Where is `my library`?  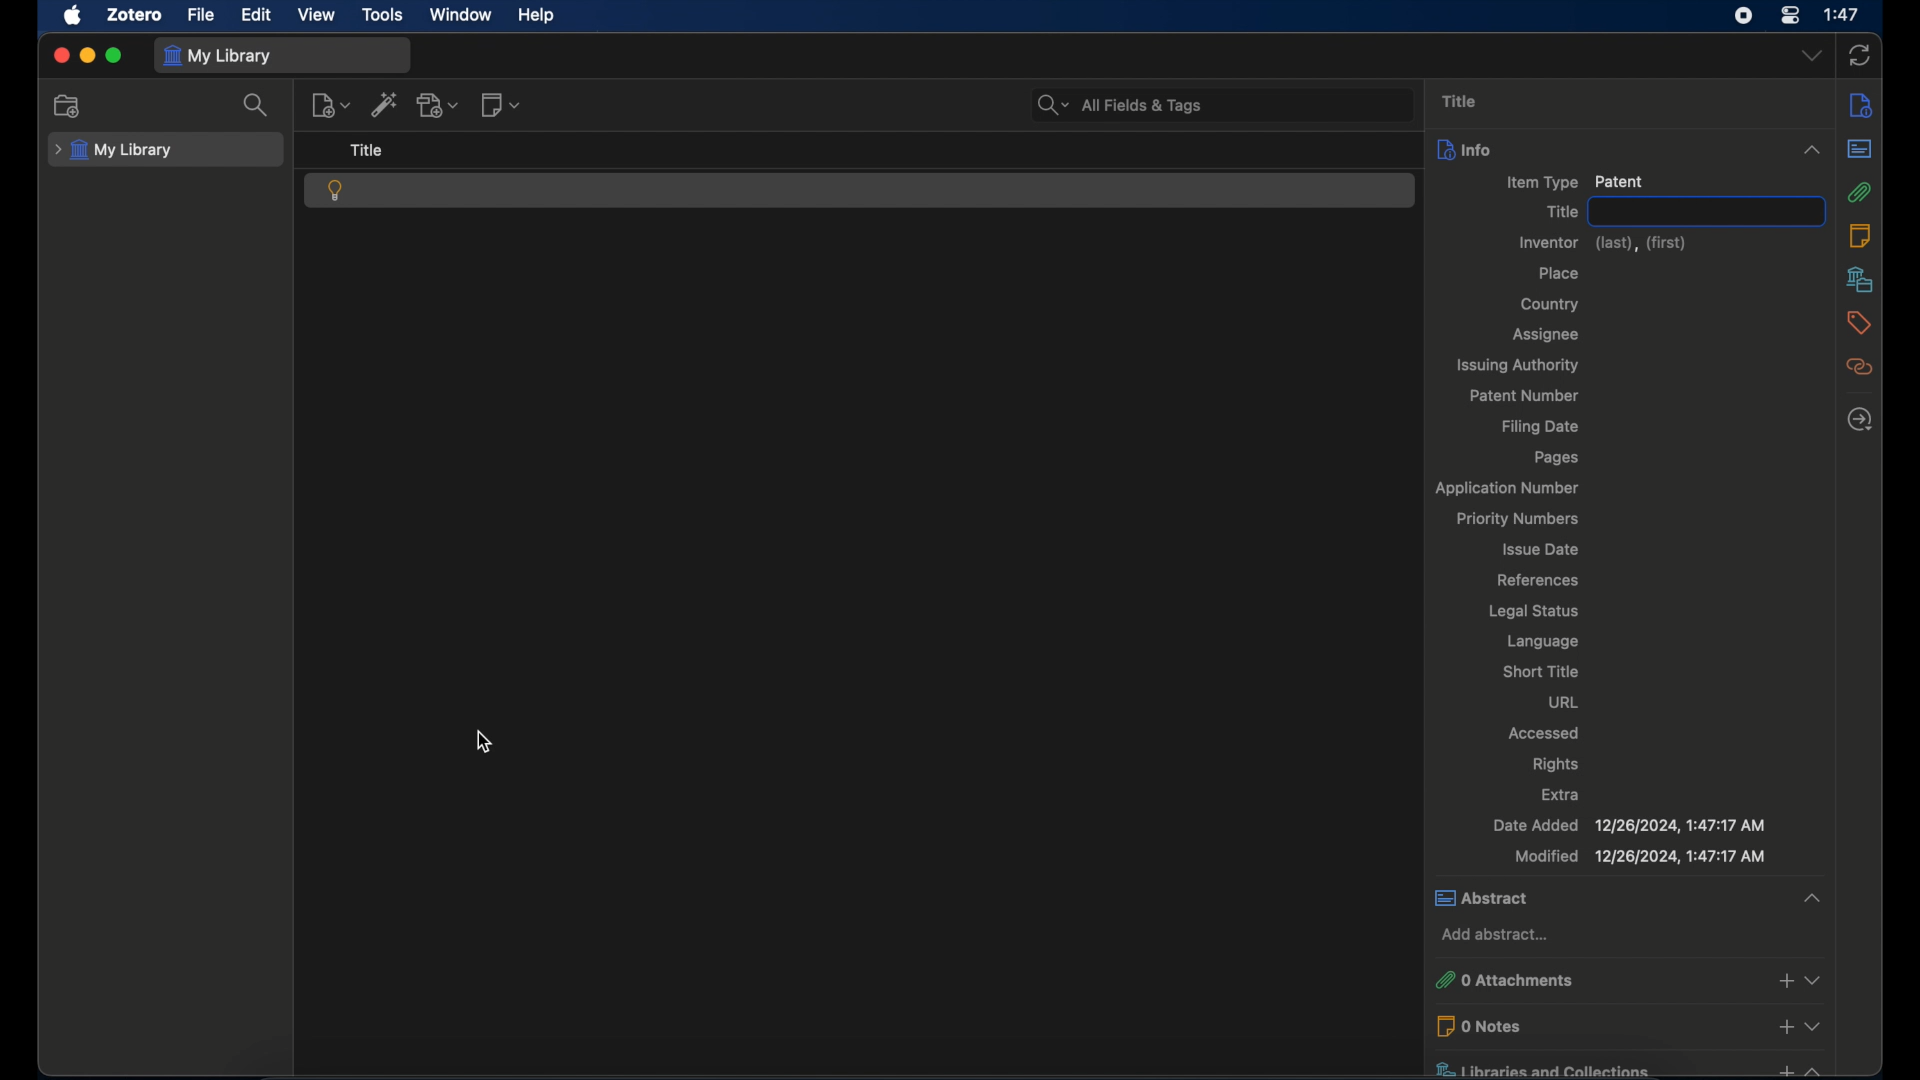
my library is located at coordinates (221, 55).